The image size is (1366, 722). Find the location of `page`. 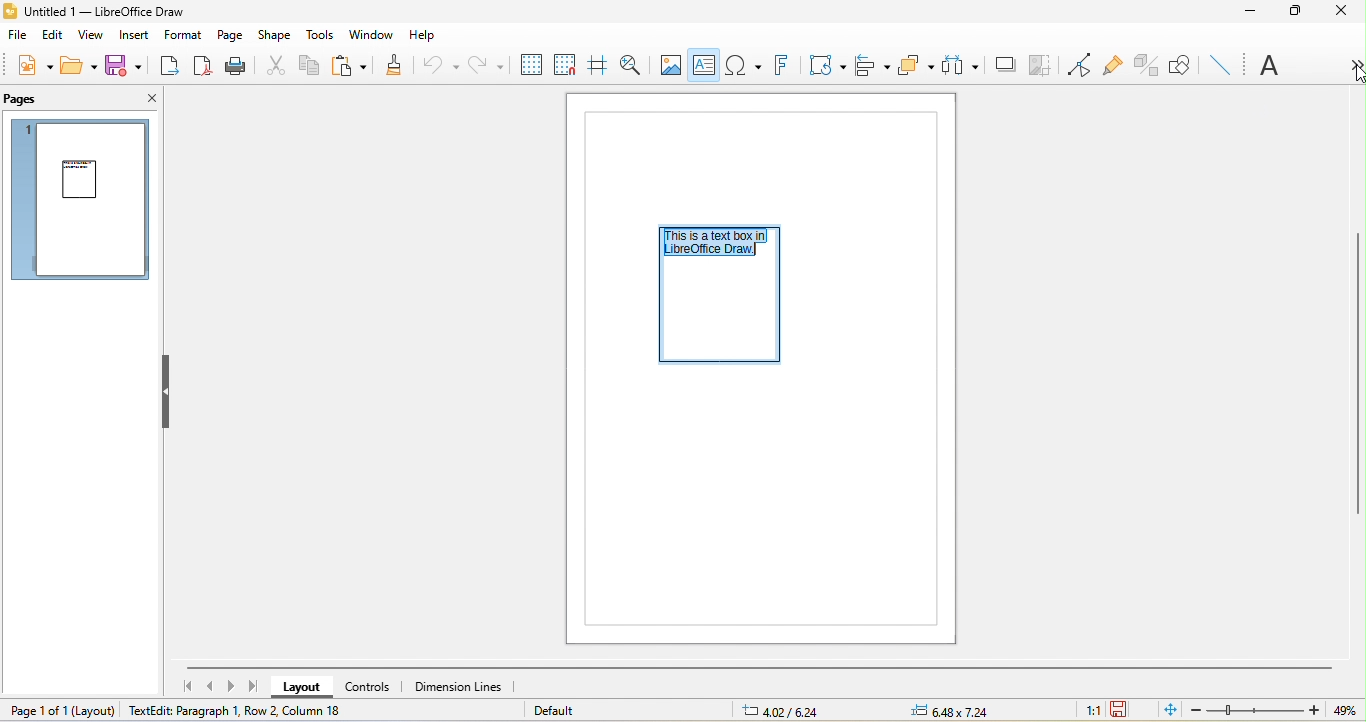

page is located at coordinates (232, 36).